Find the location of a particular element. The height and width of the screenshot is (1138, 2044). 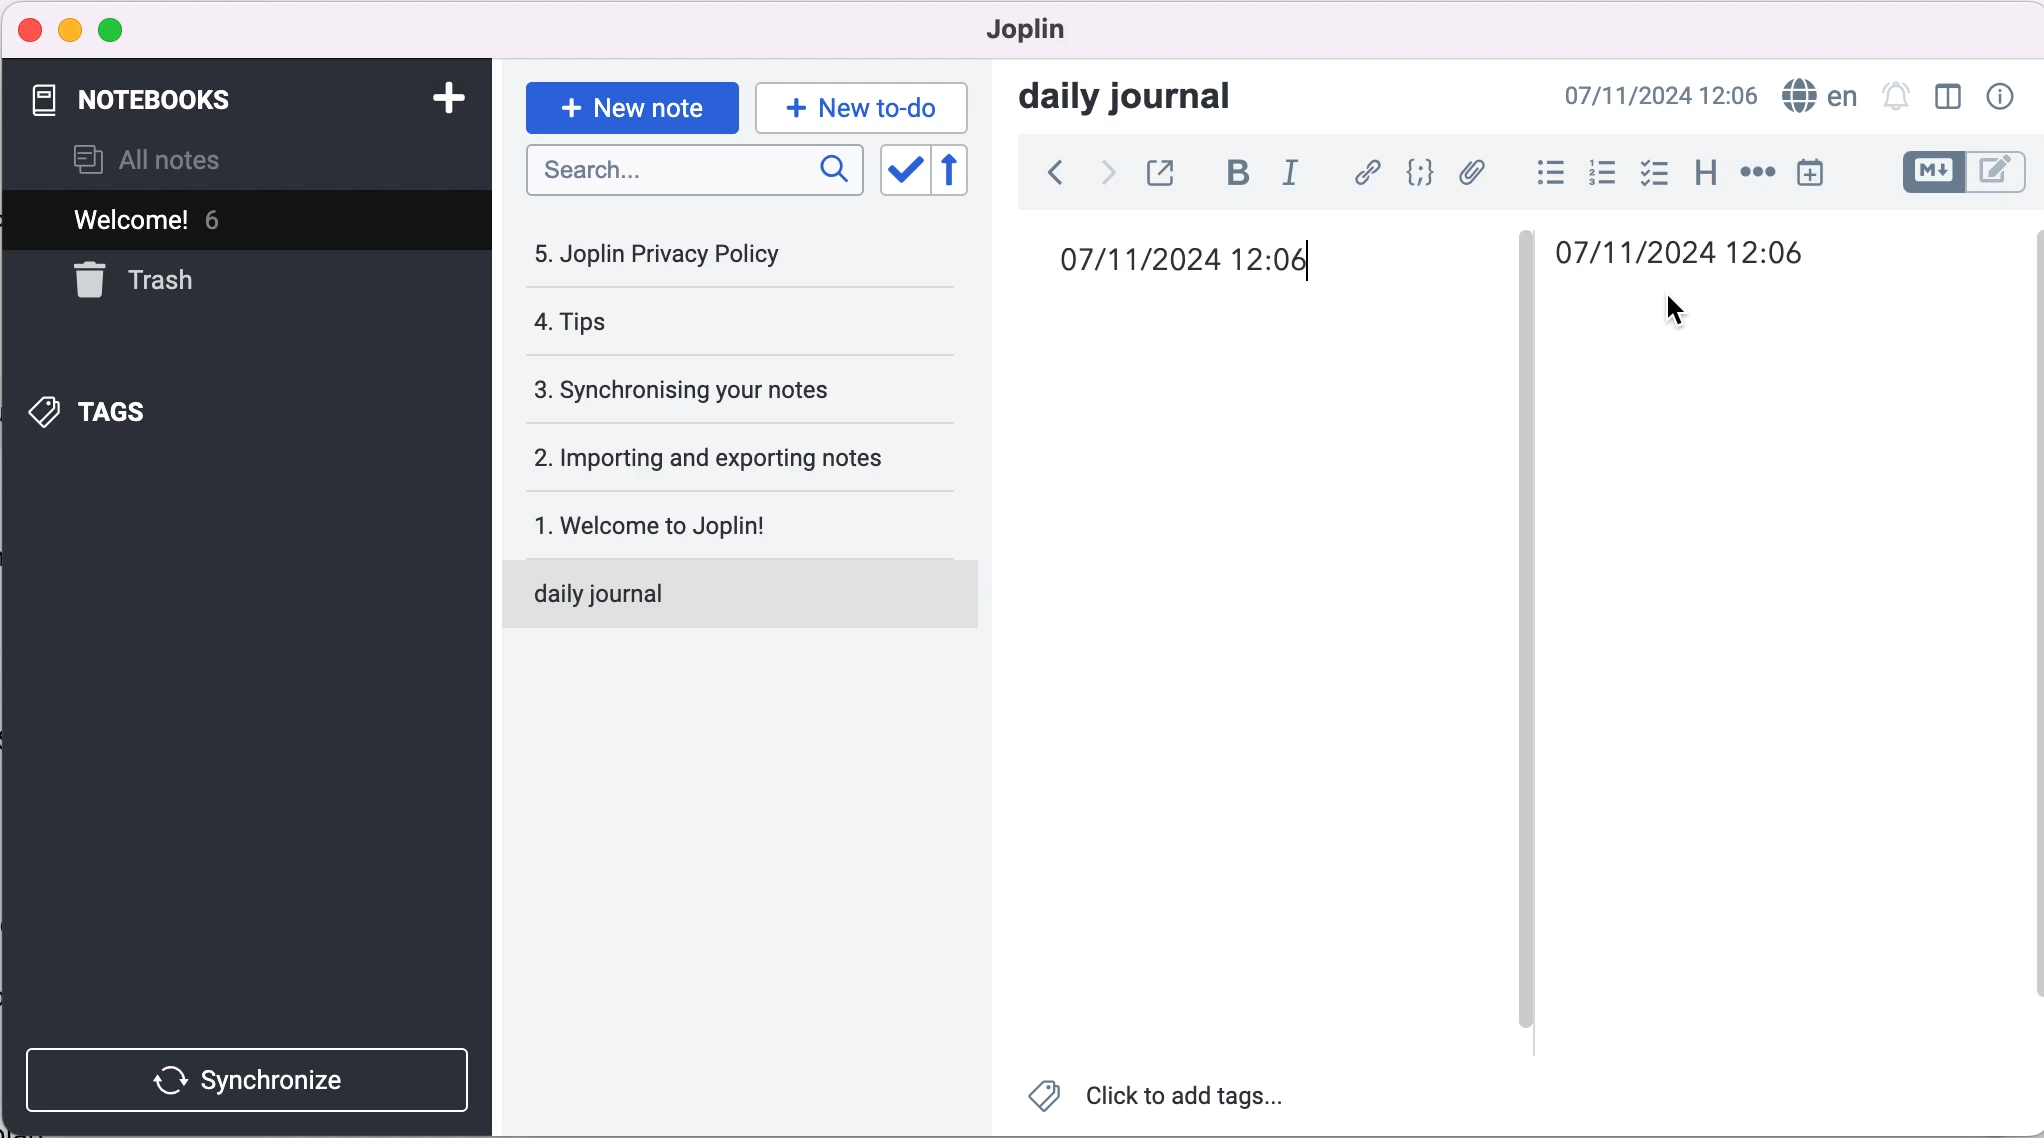

importing and exporting notes is located at coordinates (721, 457).